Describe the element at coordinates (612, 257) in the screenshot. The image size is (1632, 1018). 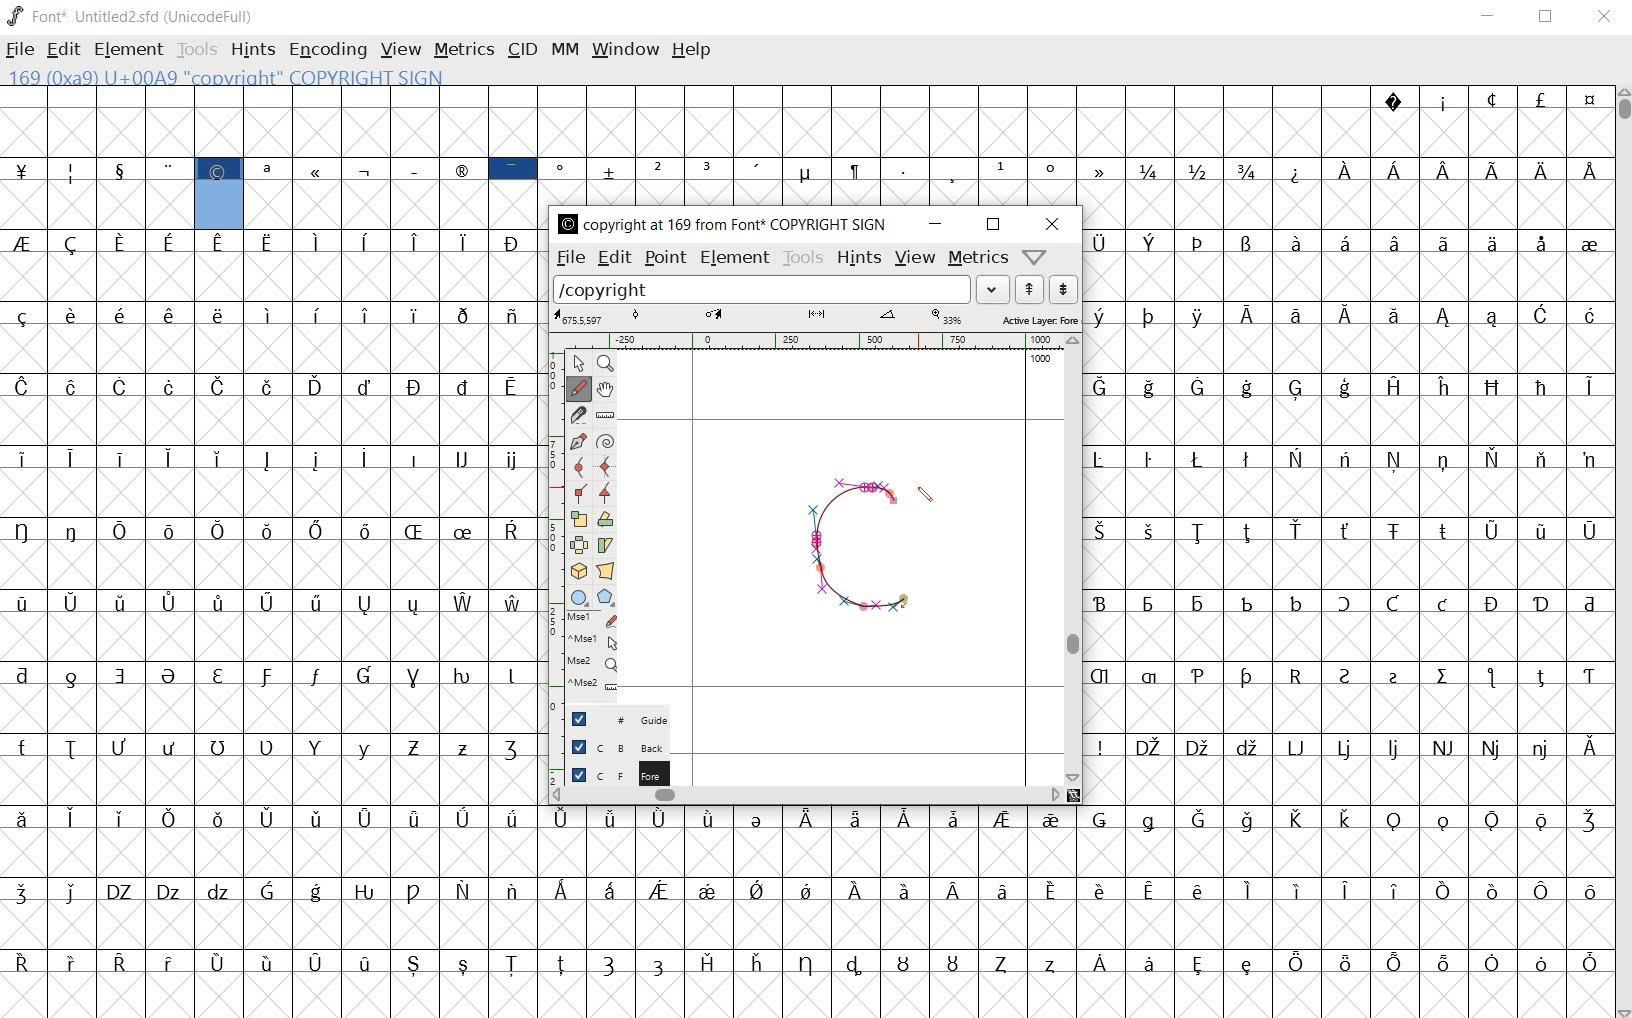
I see `edit` at that location.